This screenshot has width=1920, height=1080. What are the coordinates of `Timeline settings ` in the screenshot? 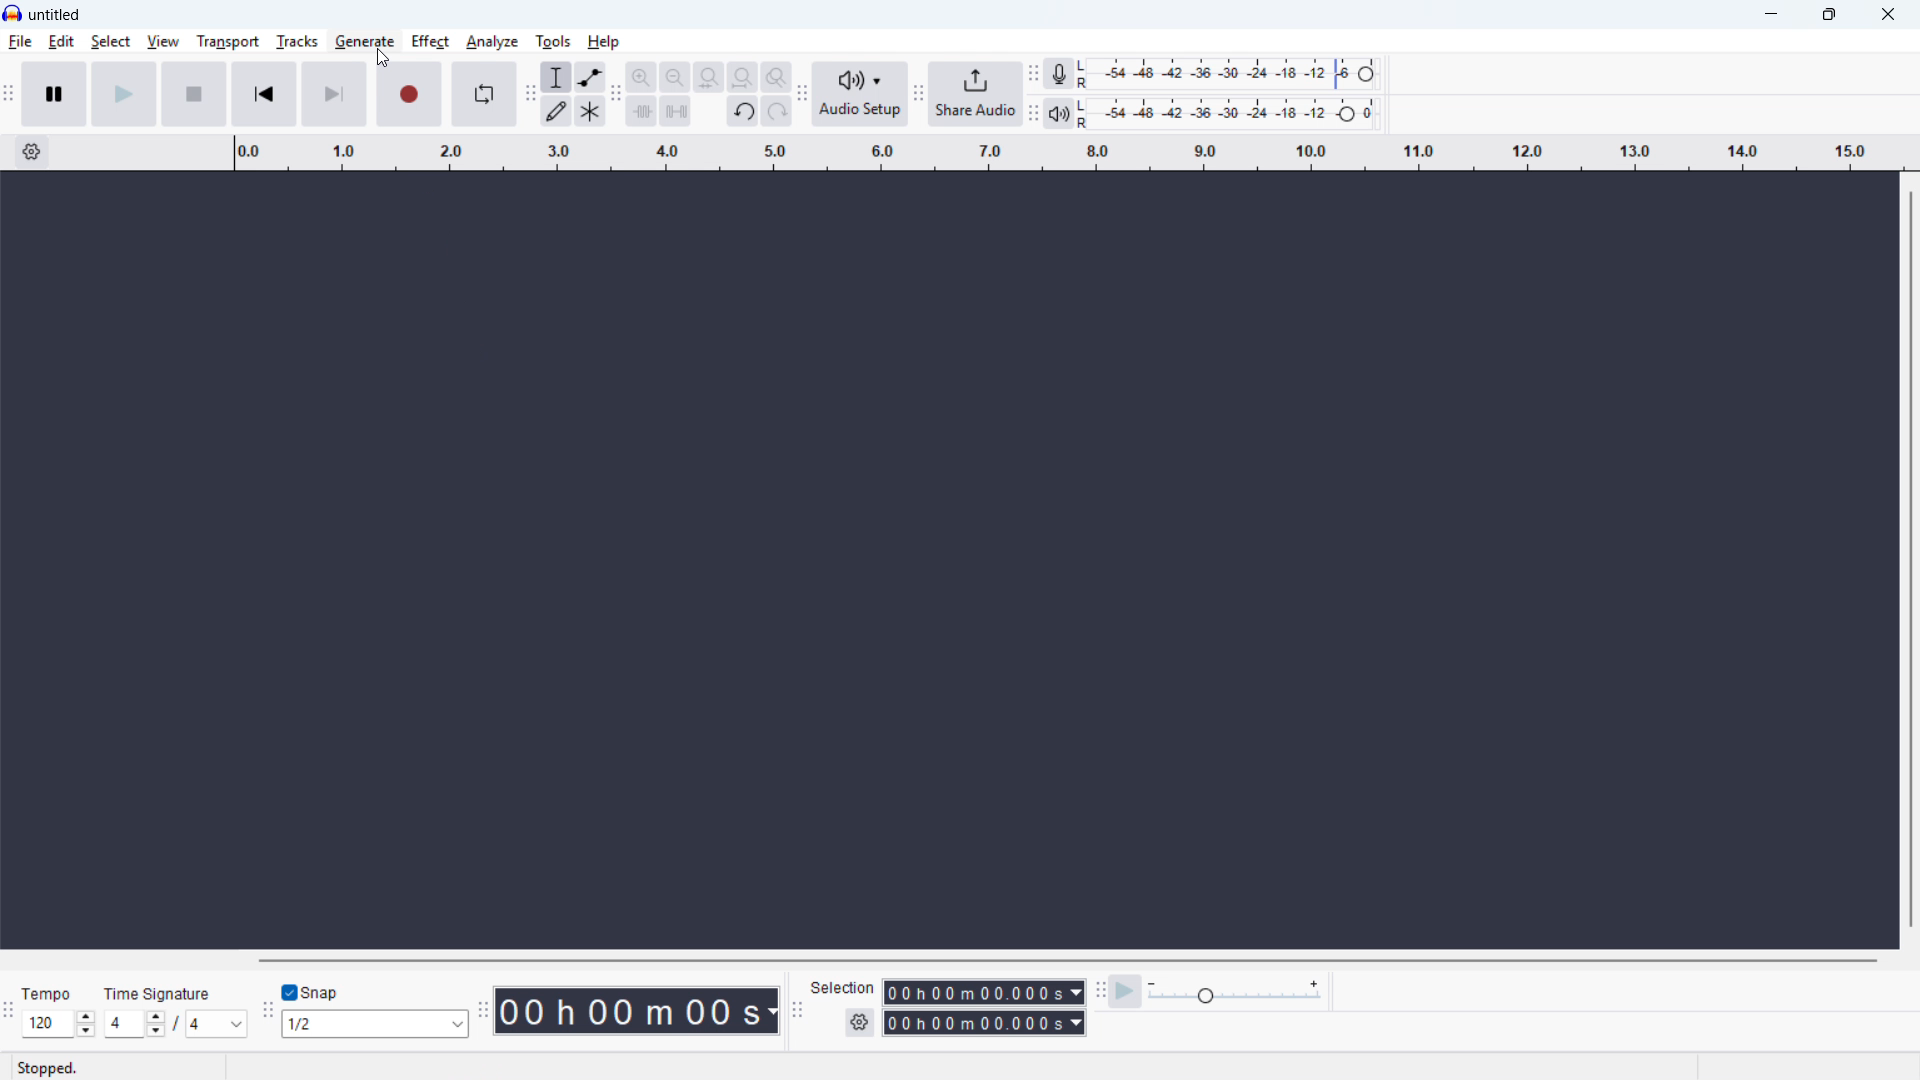 It's located at (31, 152).